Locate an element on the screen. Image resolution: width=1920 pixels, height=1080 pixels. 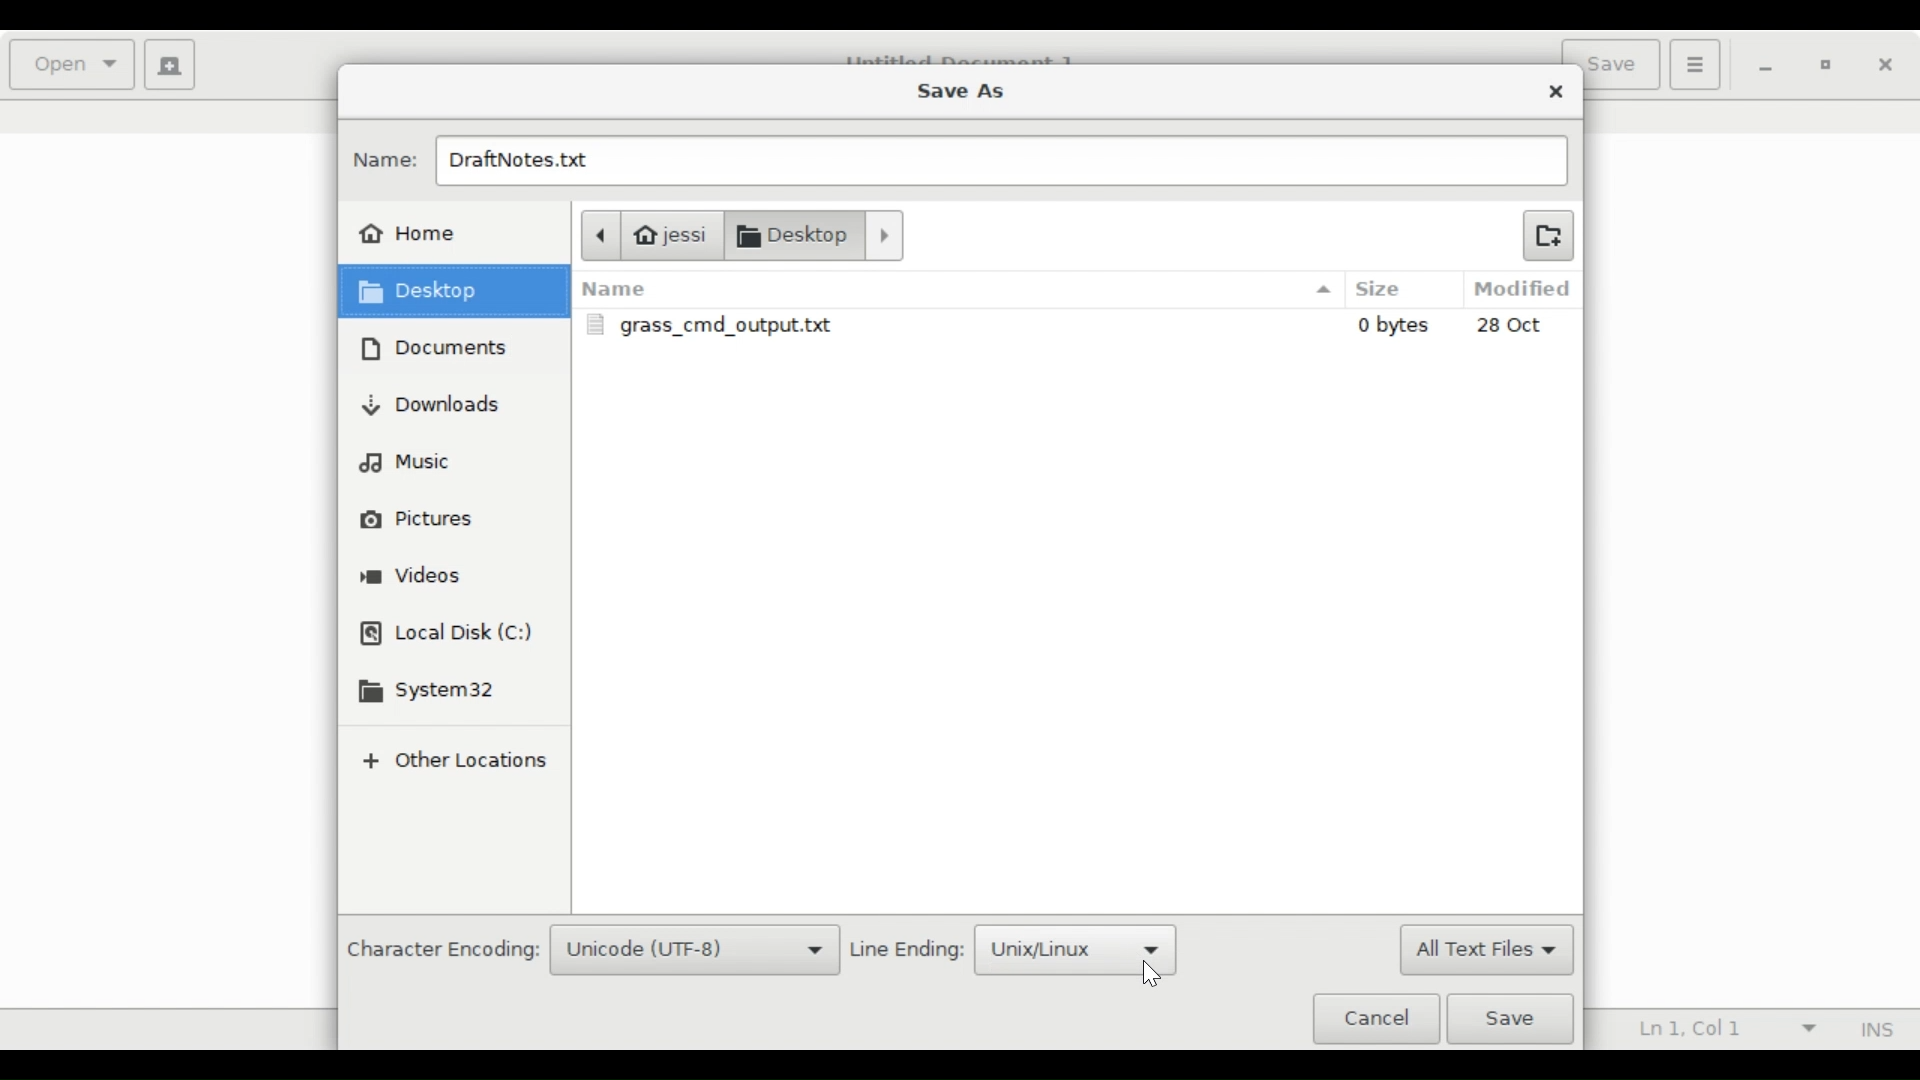
Name is located at coordinates (386, 160).